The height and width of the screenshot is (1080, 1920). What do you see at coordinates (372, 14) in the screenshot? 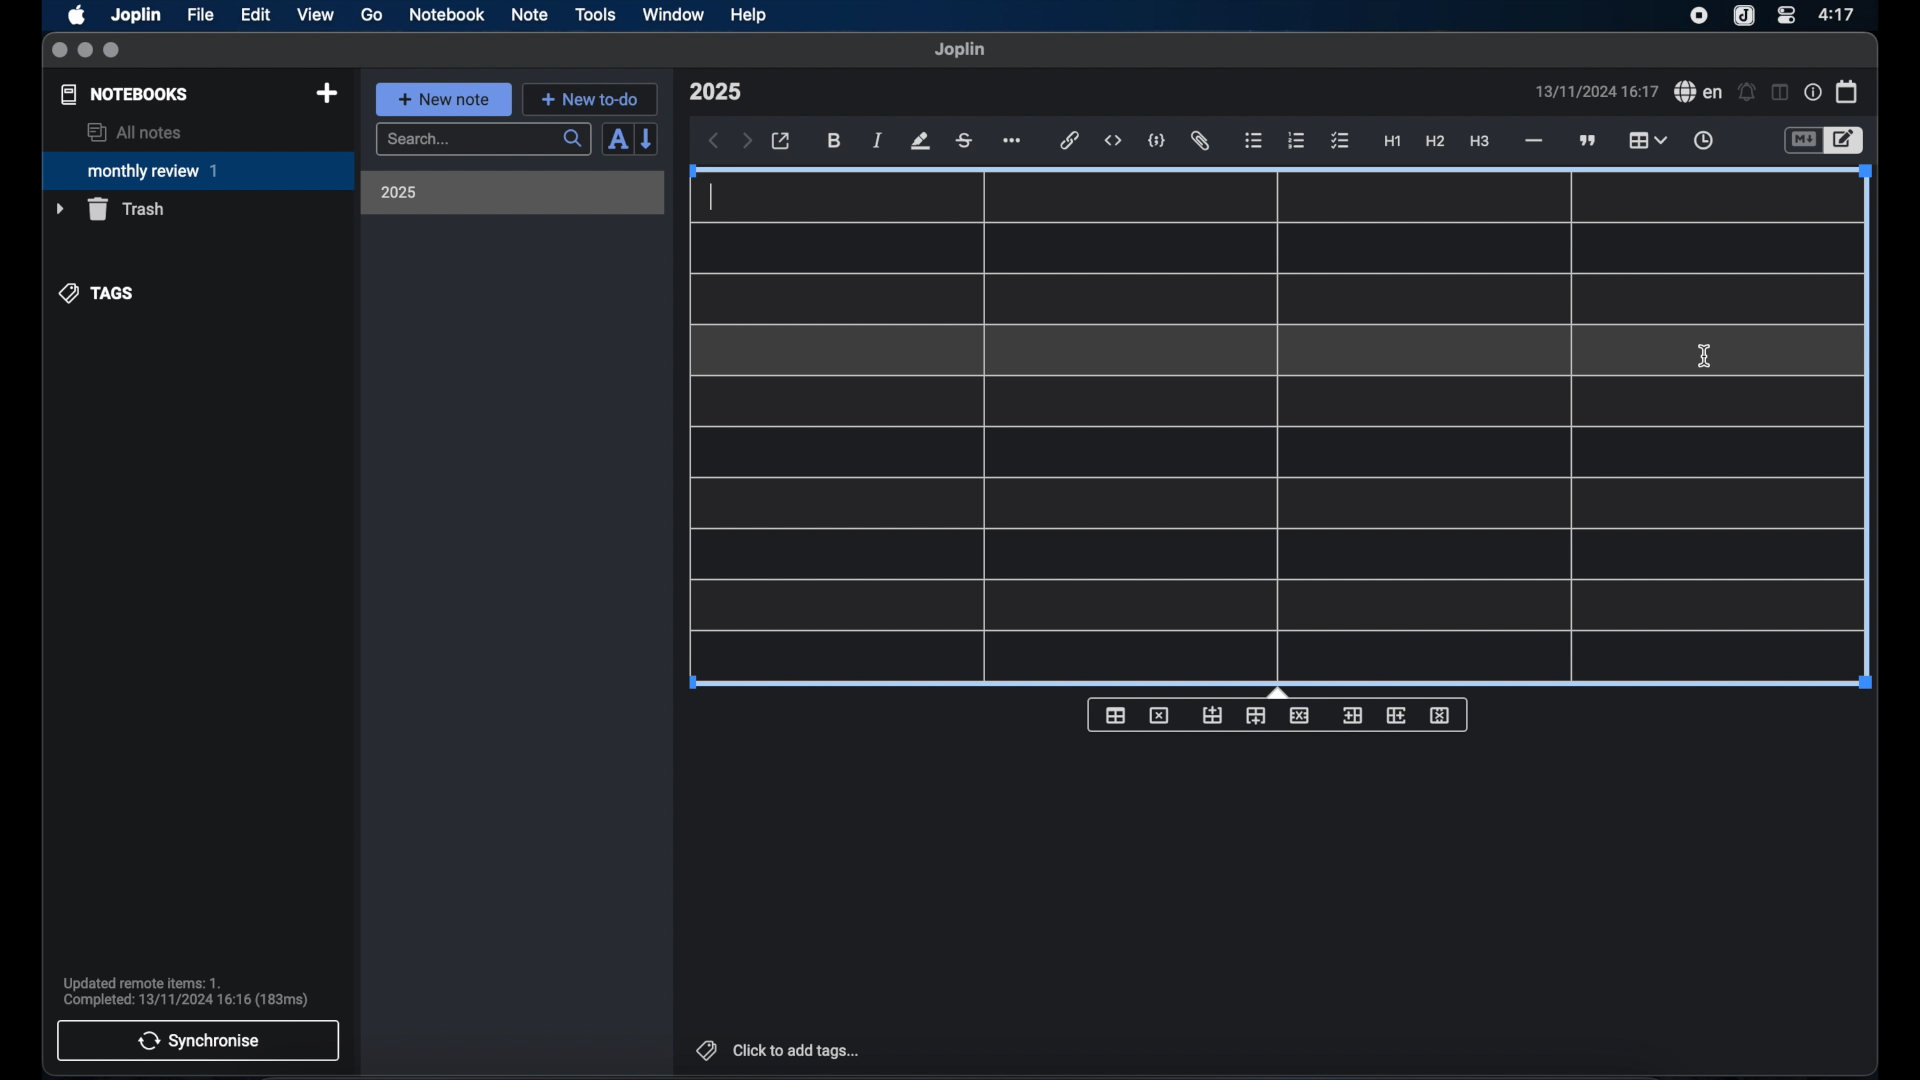
I see `go` at bounding box center [372, 14].